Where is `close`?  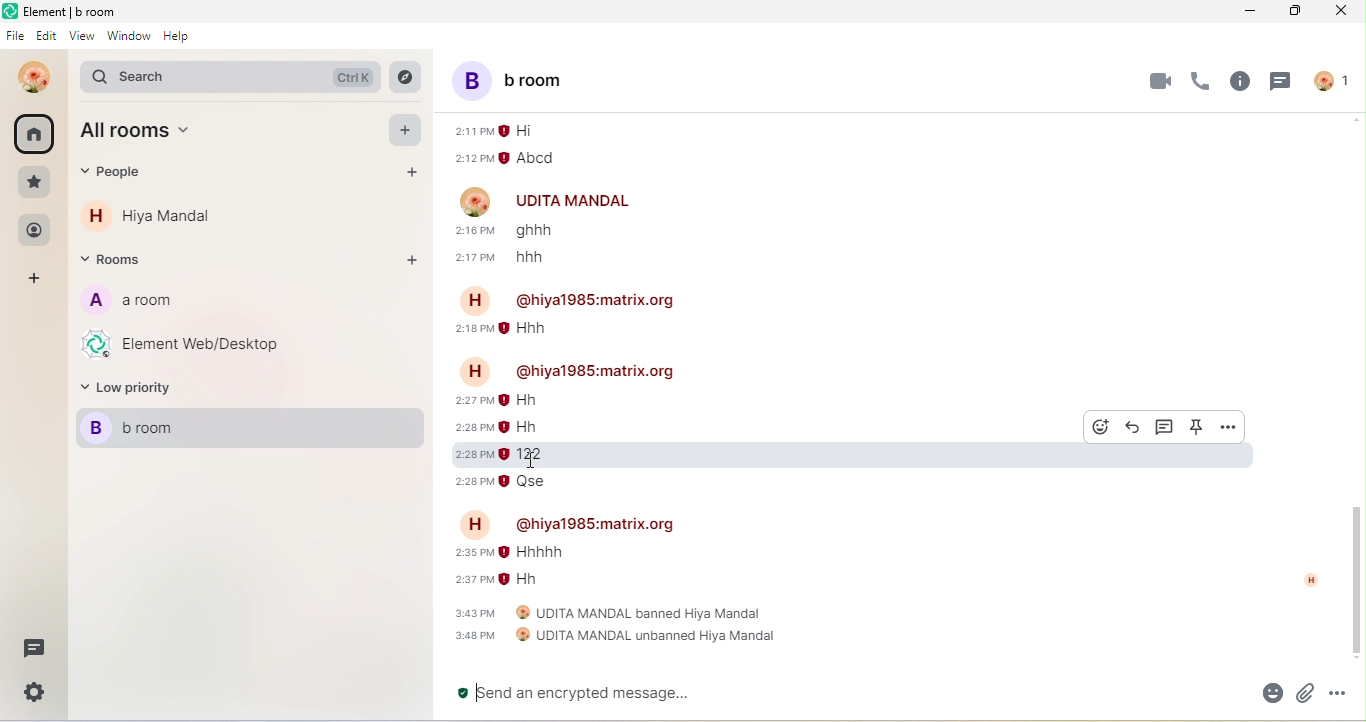 close is located at coordinates (1337, 12).